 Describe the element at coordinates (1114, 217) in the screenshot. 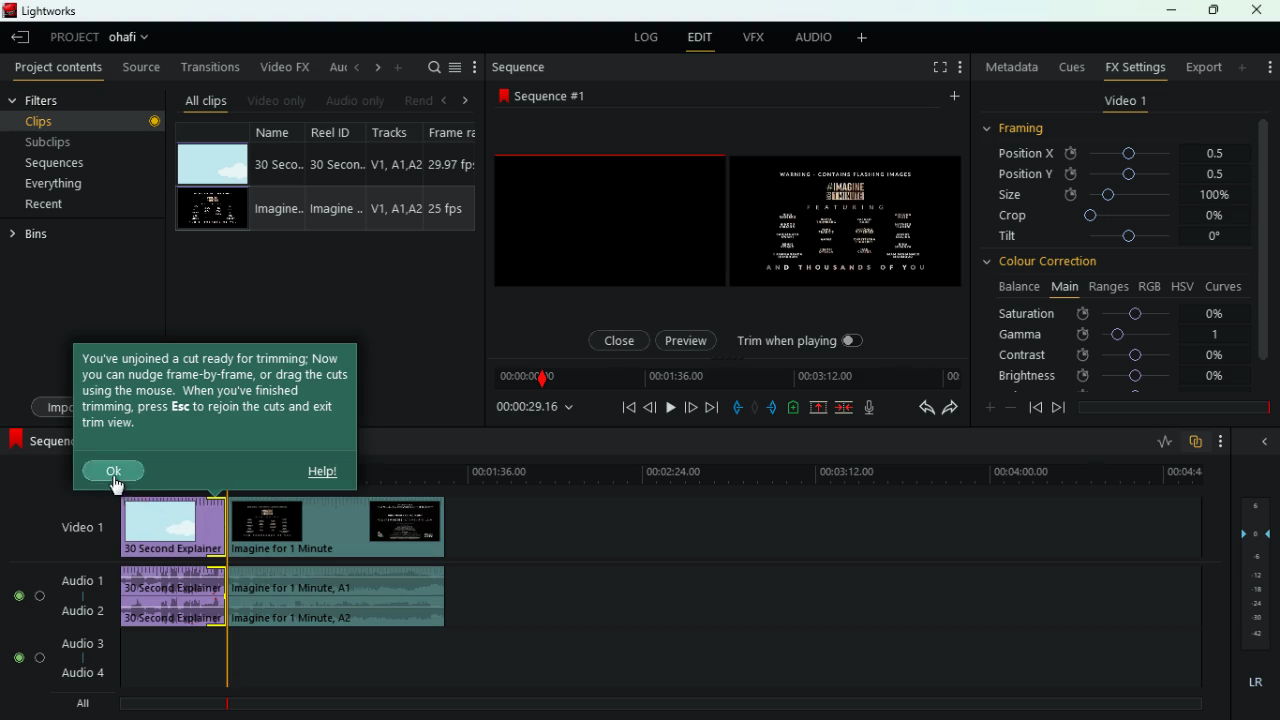

I see `crop` at that location.